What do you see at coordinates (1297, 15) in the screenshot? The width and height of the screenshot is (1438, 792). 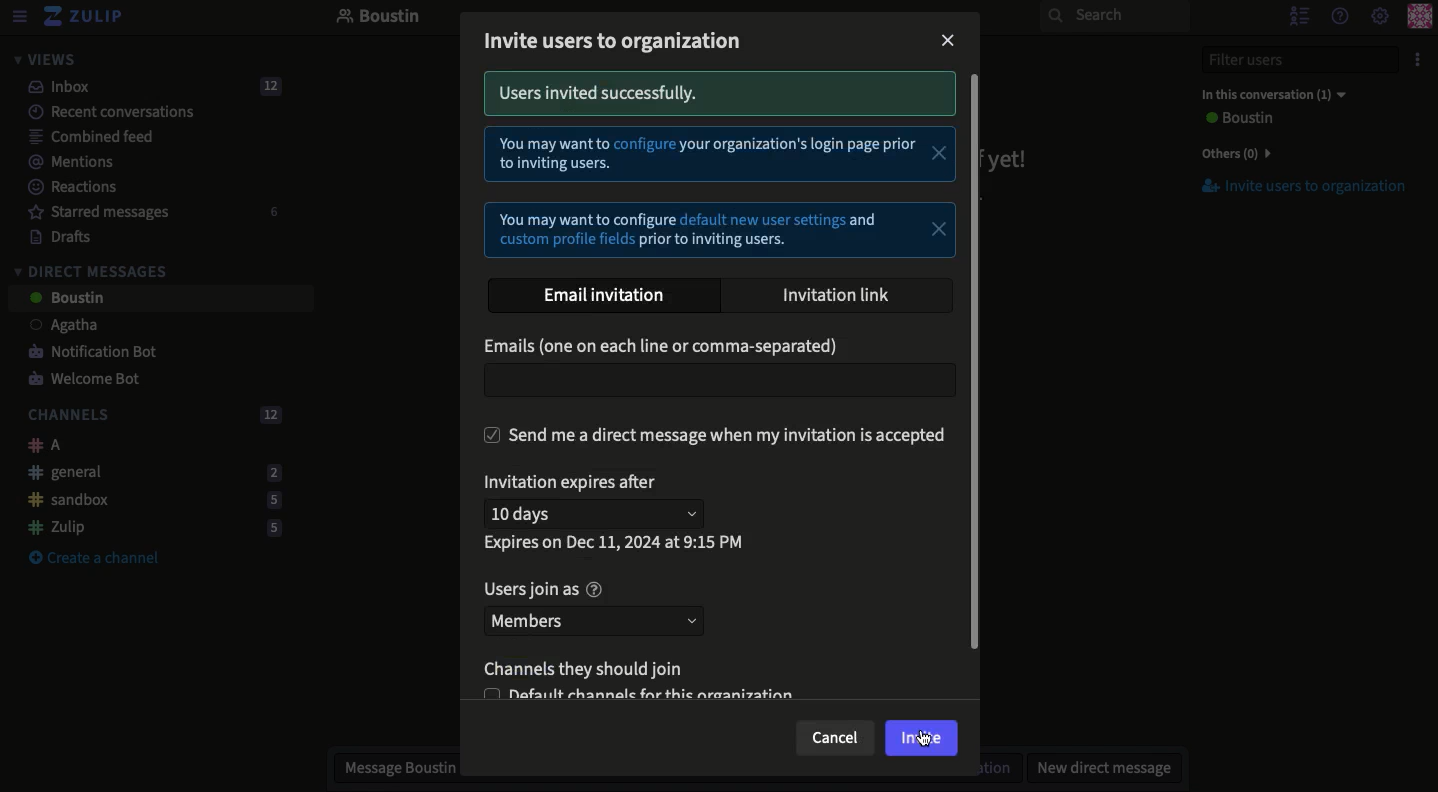 I see `Hide users list` at bounding box center [1297, 15].